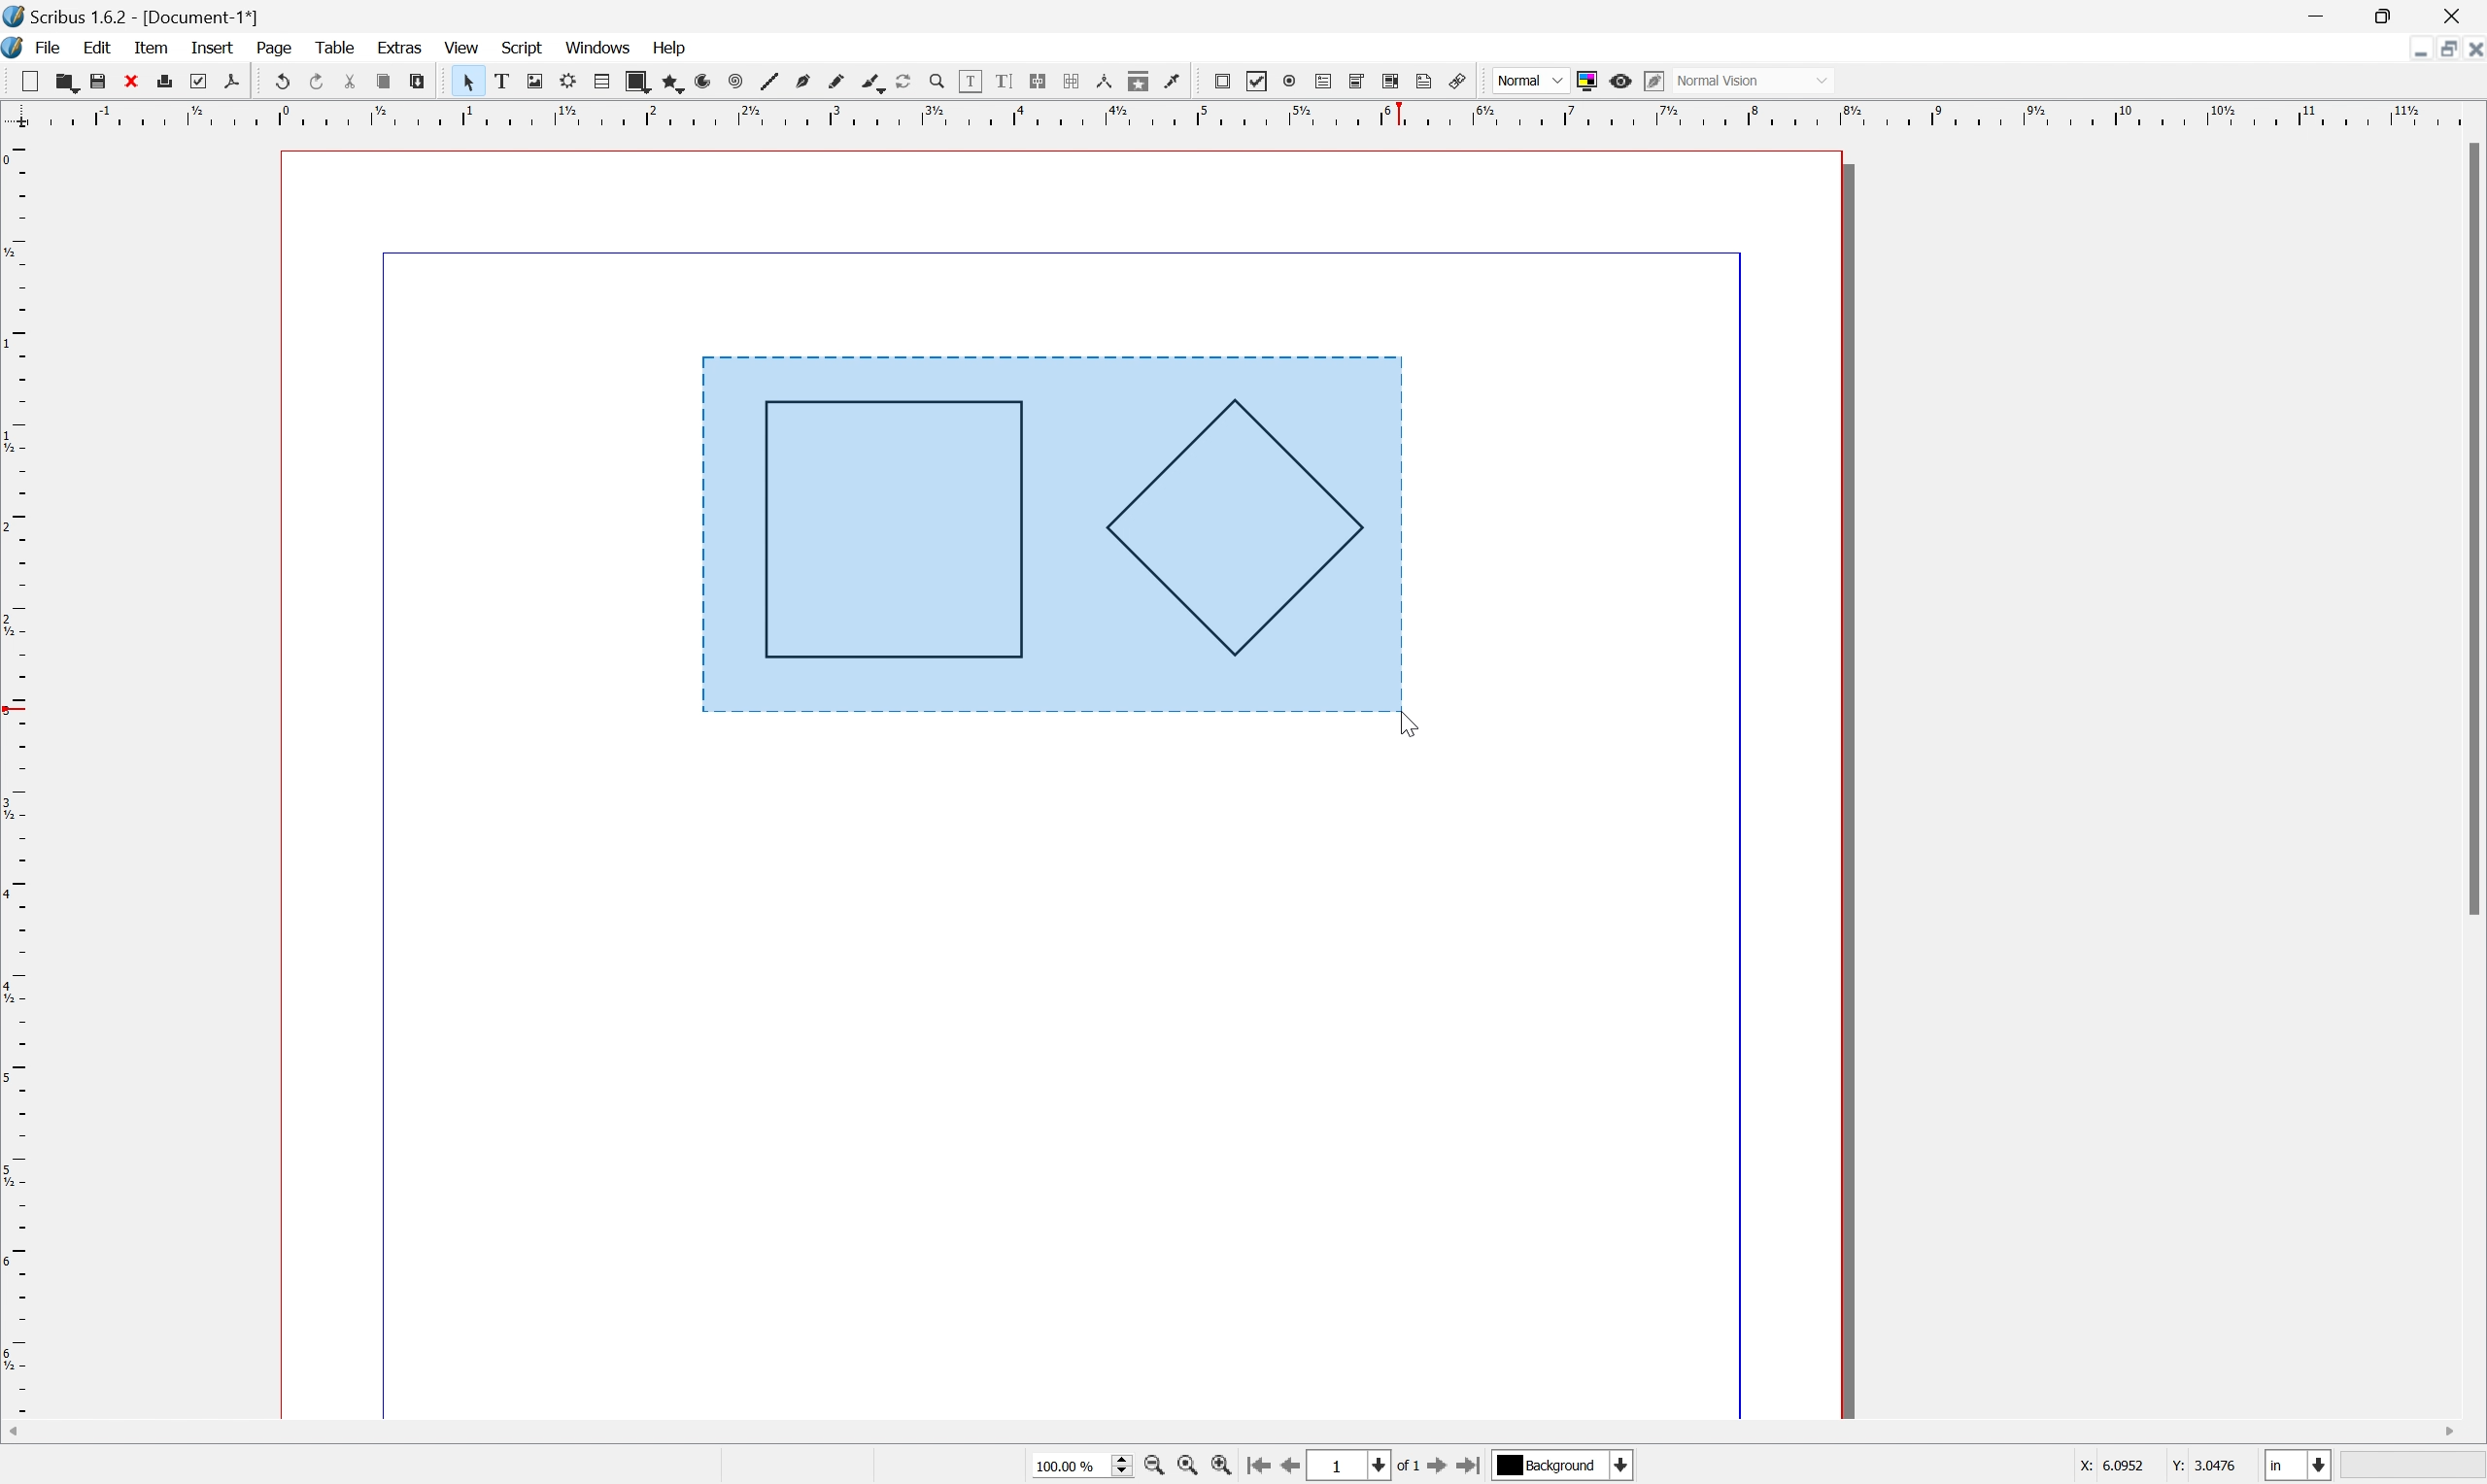 The height and width of the screenshot is (1484, 2487). I want to click on save as pdf, so click(238, 78).